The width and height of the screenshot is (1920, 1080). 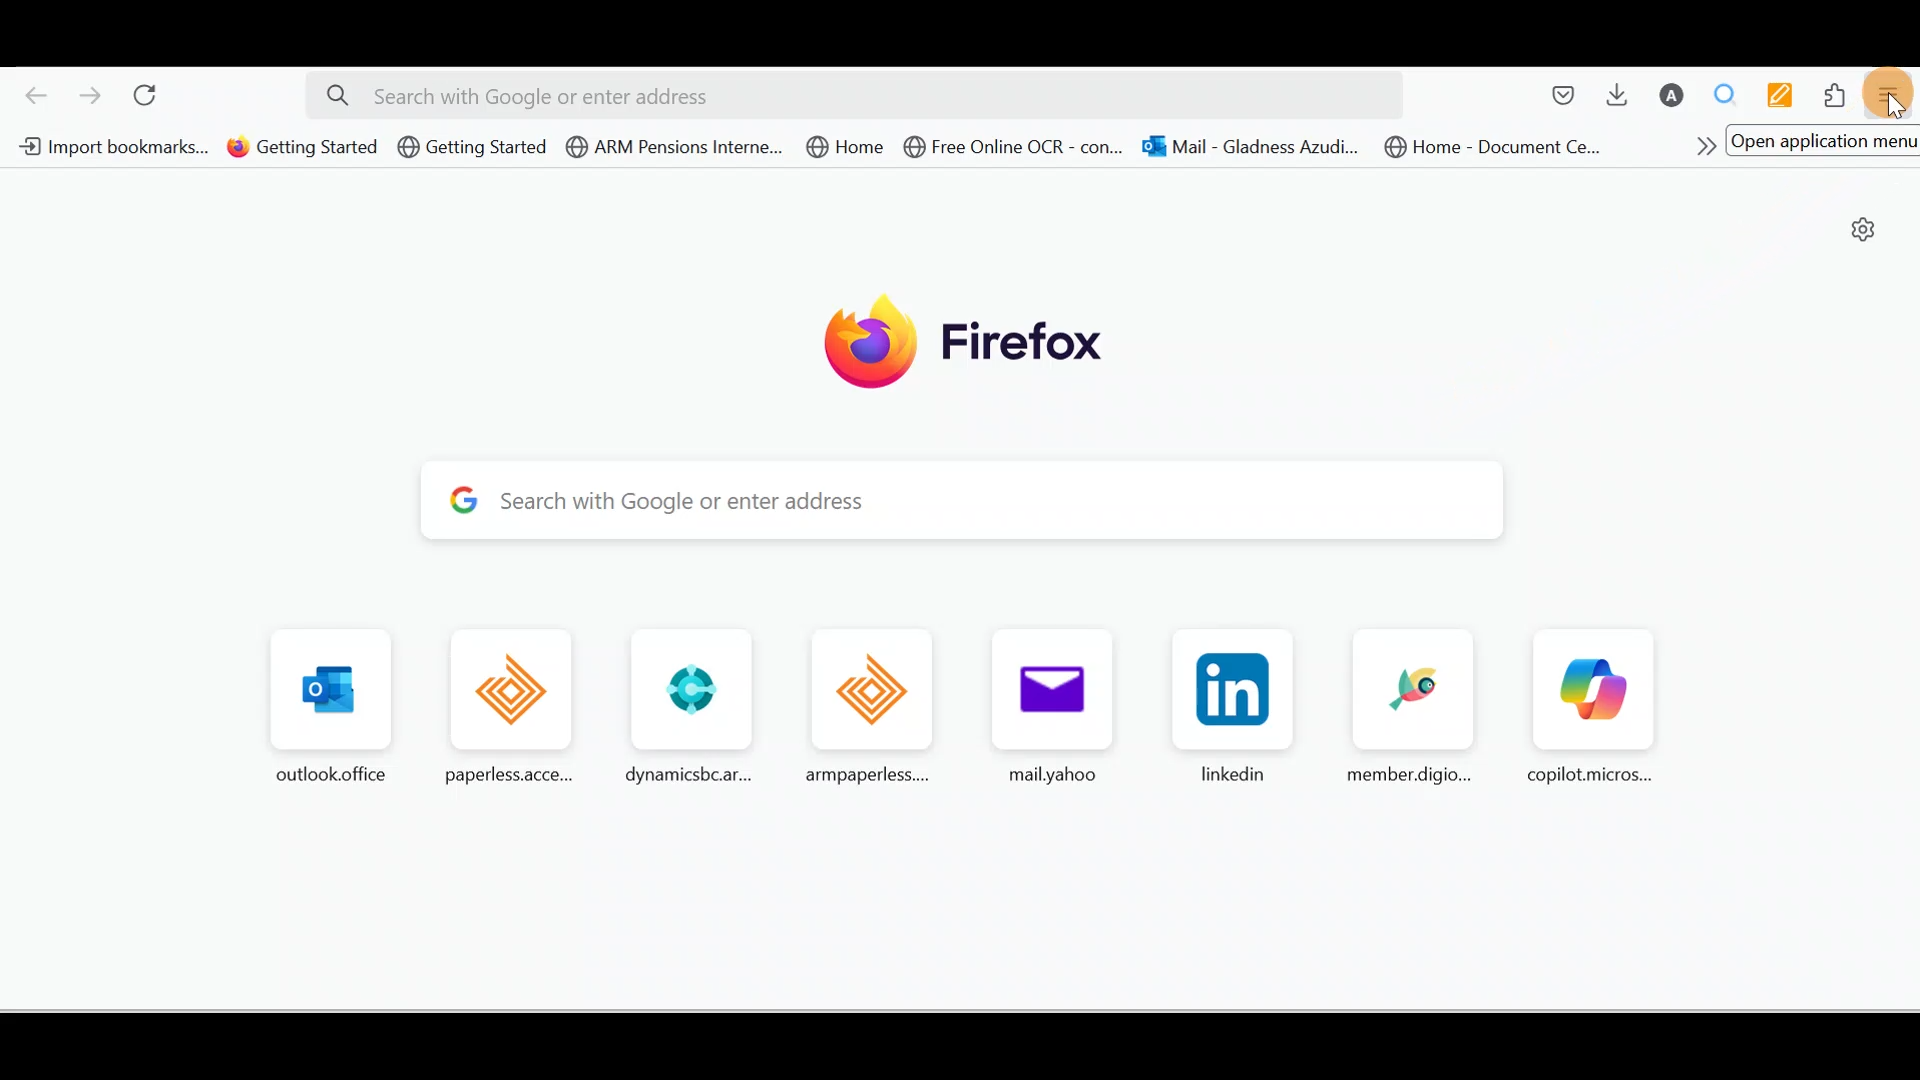 What do you see at coordinates (1623, 99) in the screenshot?
I see `Downloads` at bounding box center [1623, 99].